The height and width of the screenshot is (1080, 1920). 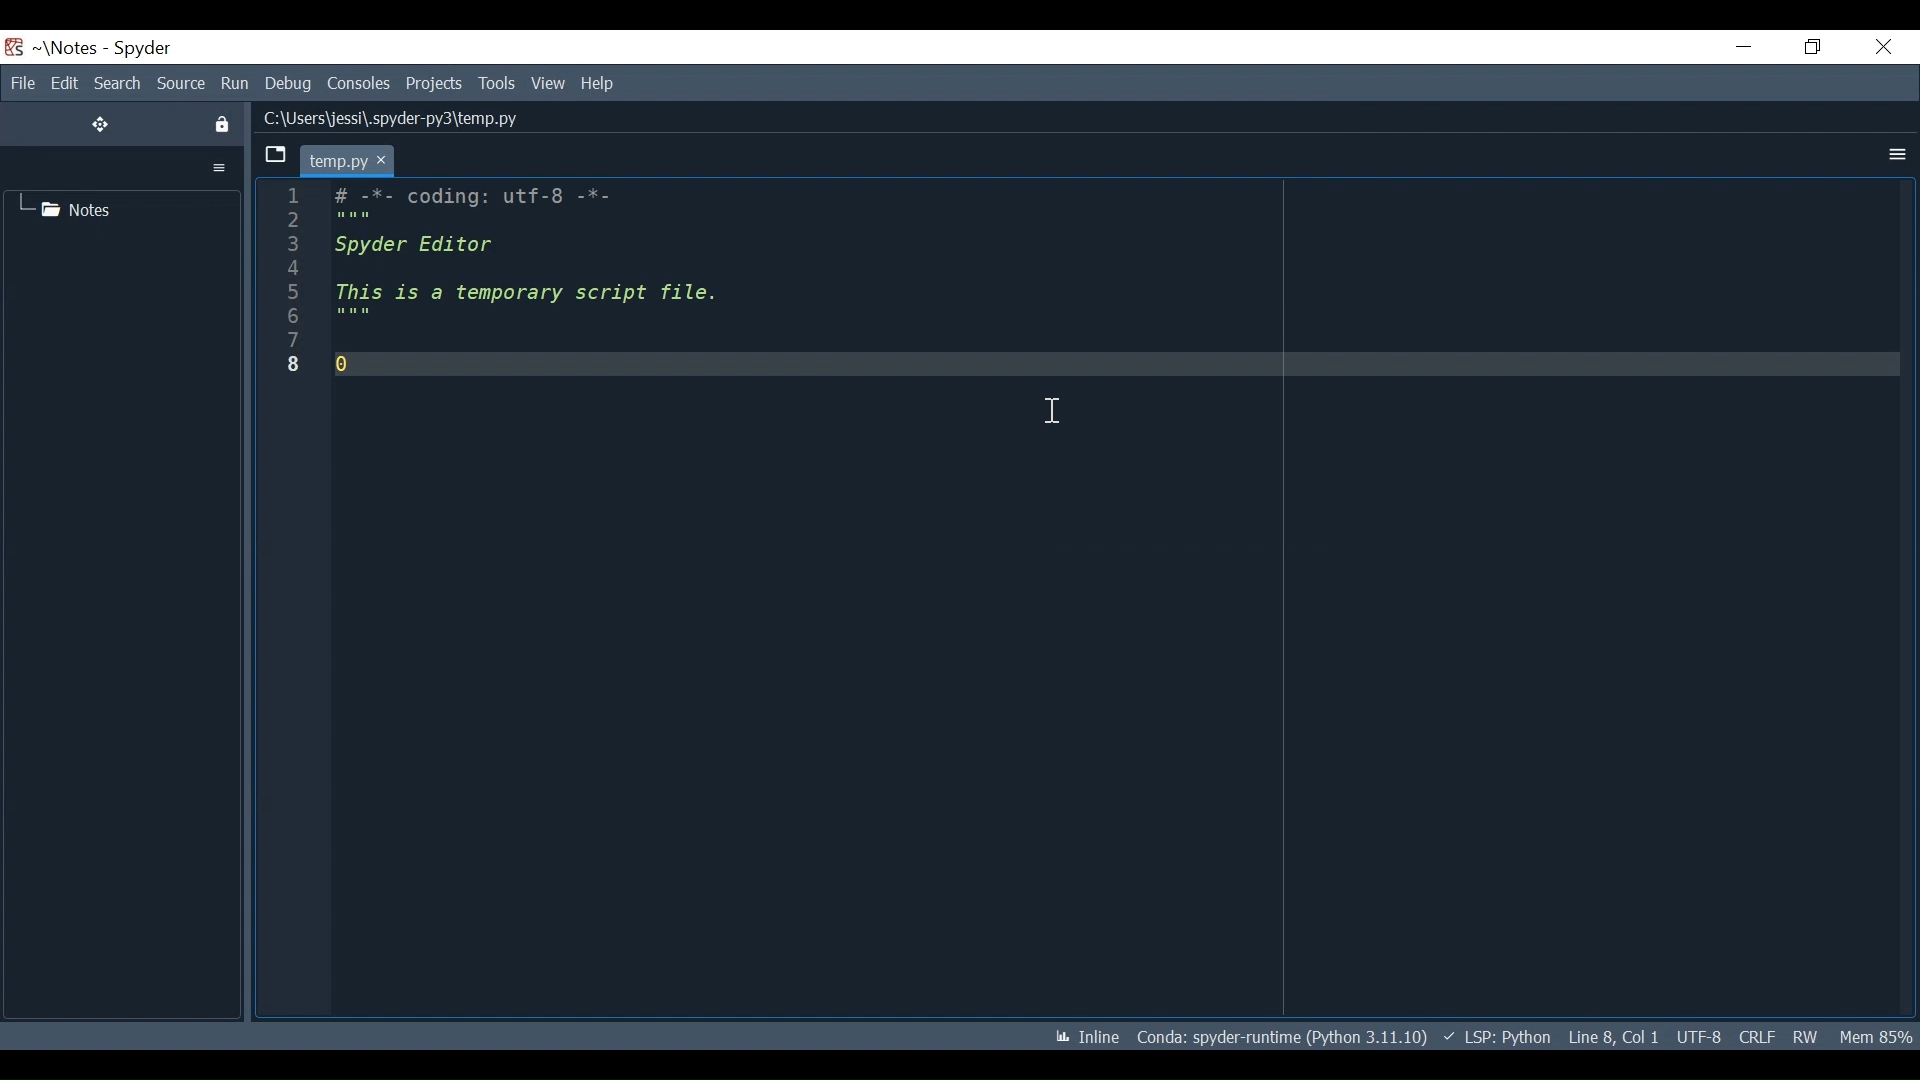 What do you see at coordinates (429, 122) in the screenshot?
I see `C:\Users\jessi\.spyaer-pys\temp.py` at bounding box center [429, 122].